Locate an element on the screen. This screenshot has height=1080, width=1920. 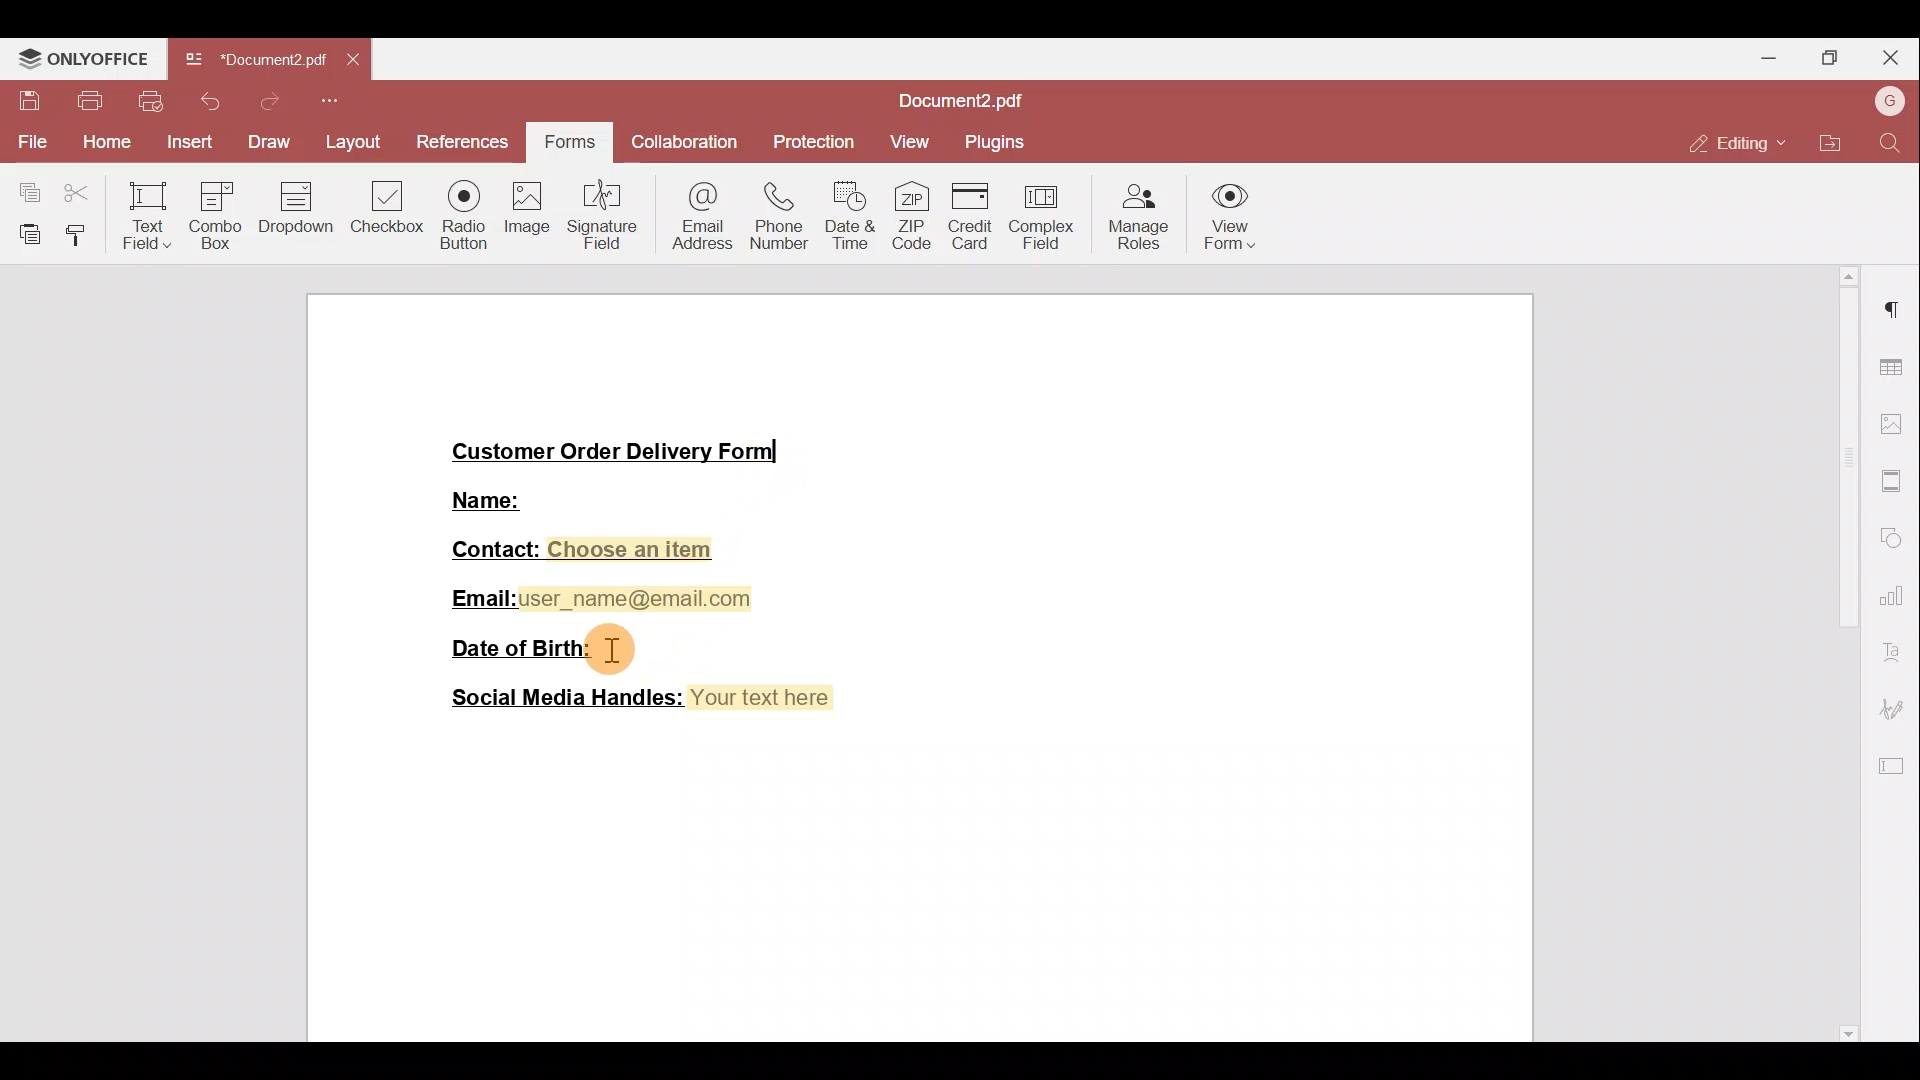
Draw is located at coordinates (267, 141).